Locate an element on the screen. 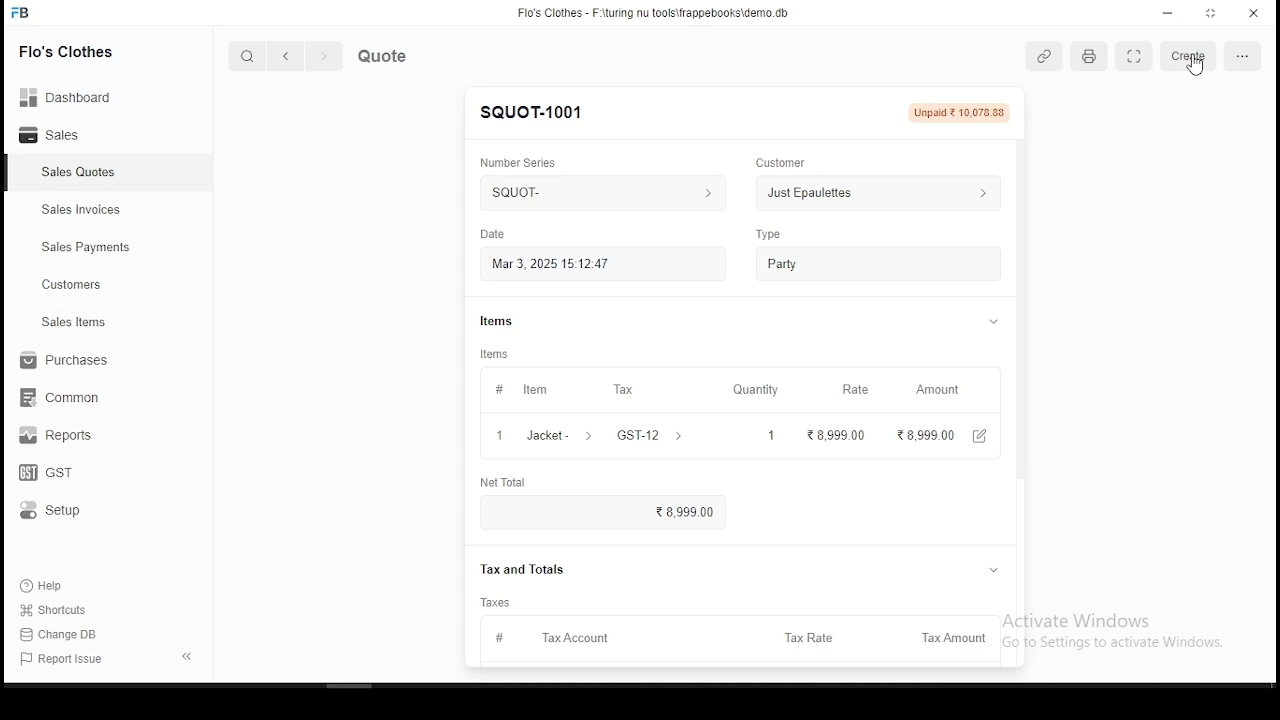 The image size is (1280, 720). edit is located at coordinates (988, 435).